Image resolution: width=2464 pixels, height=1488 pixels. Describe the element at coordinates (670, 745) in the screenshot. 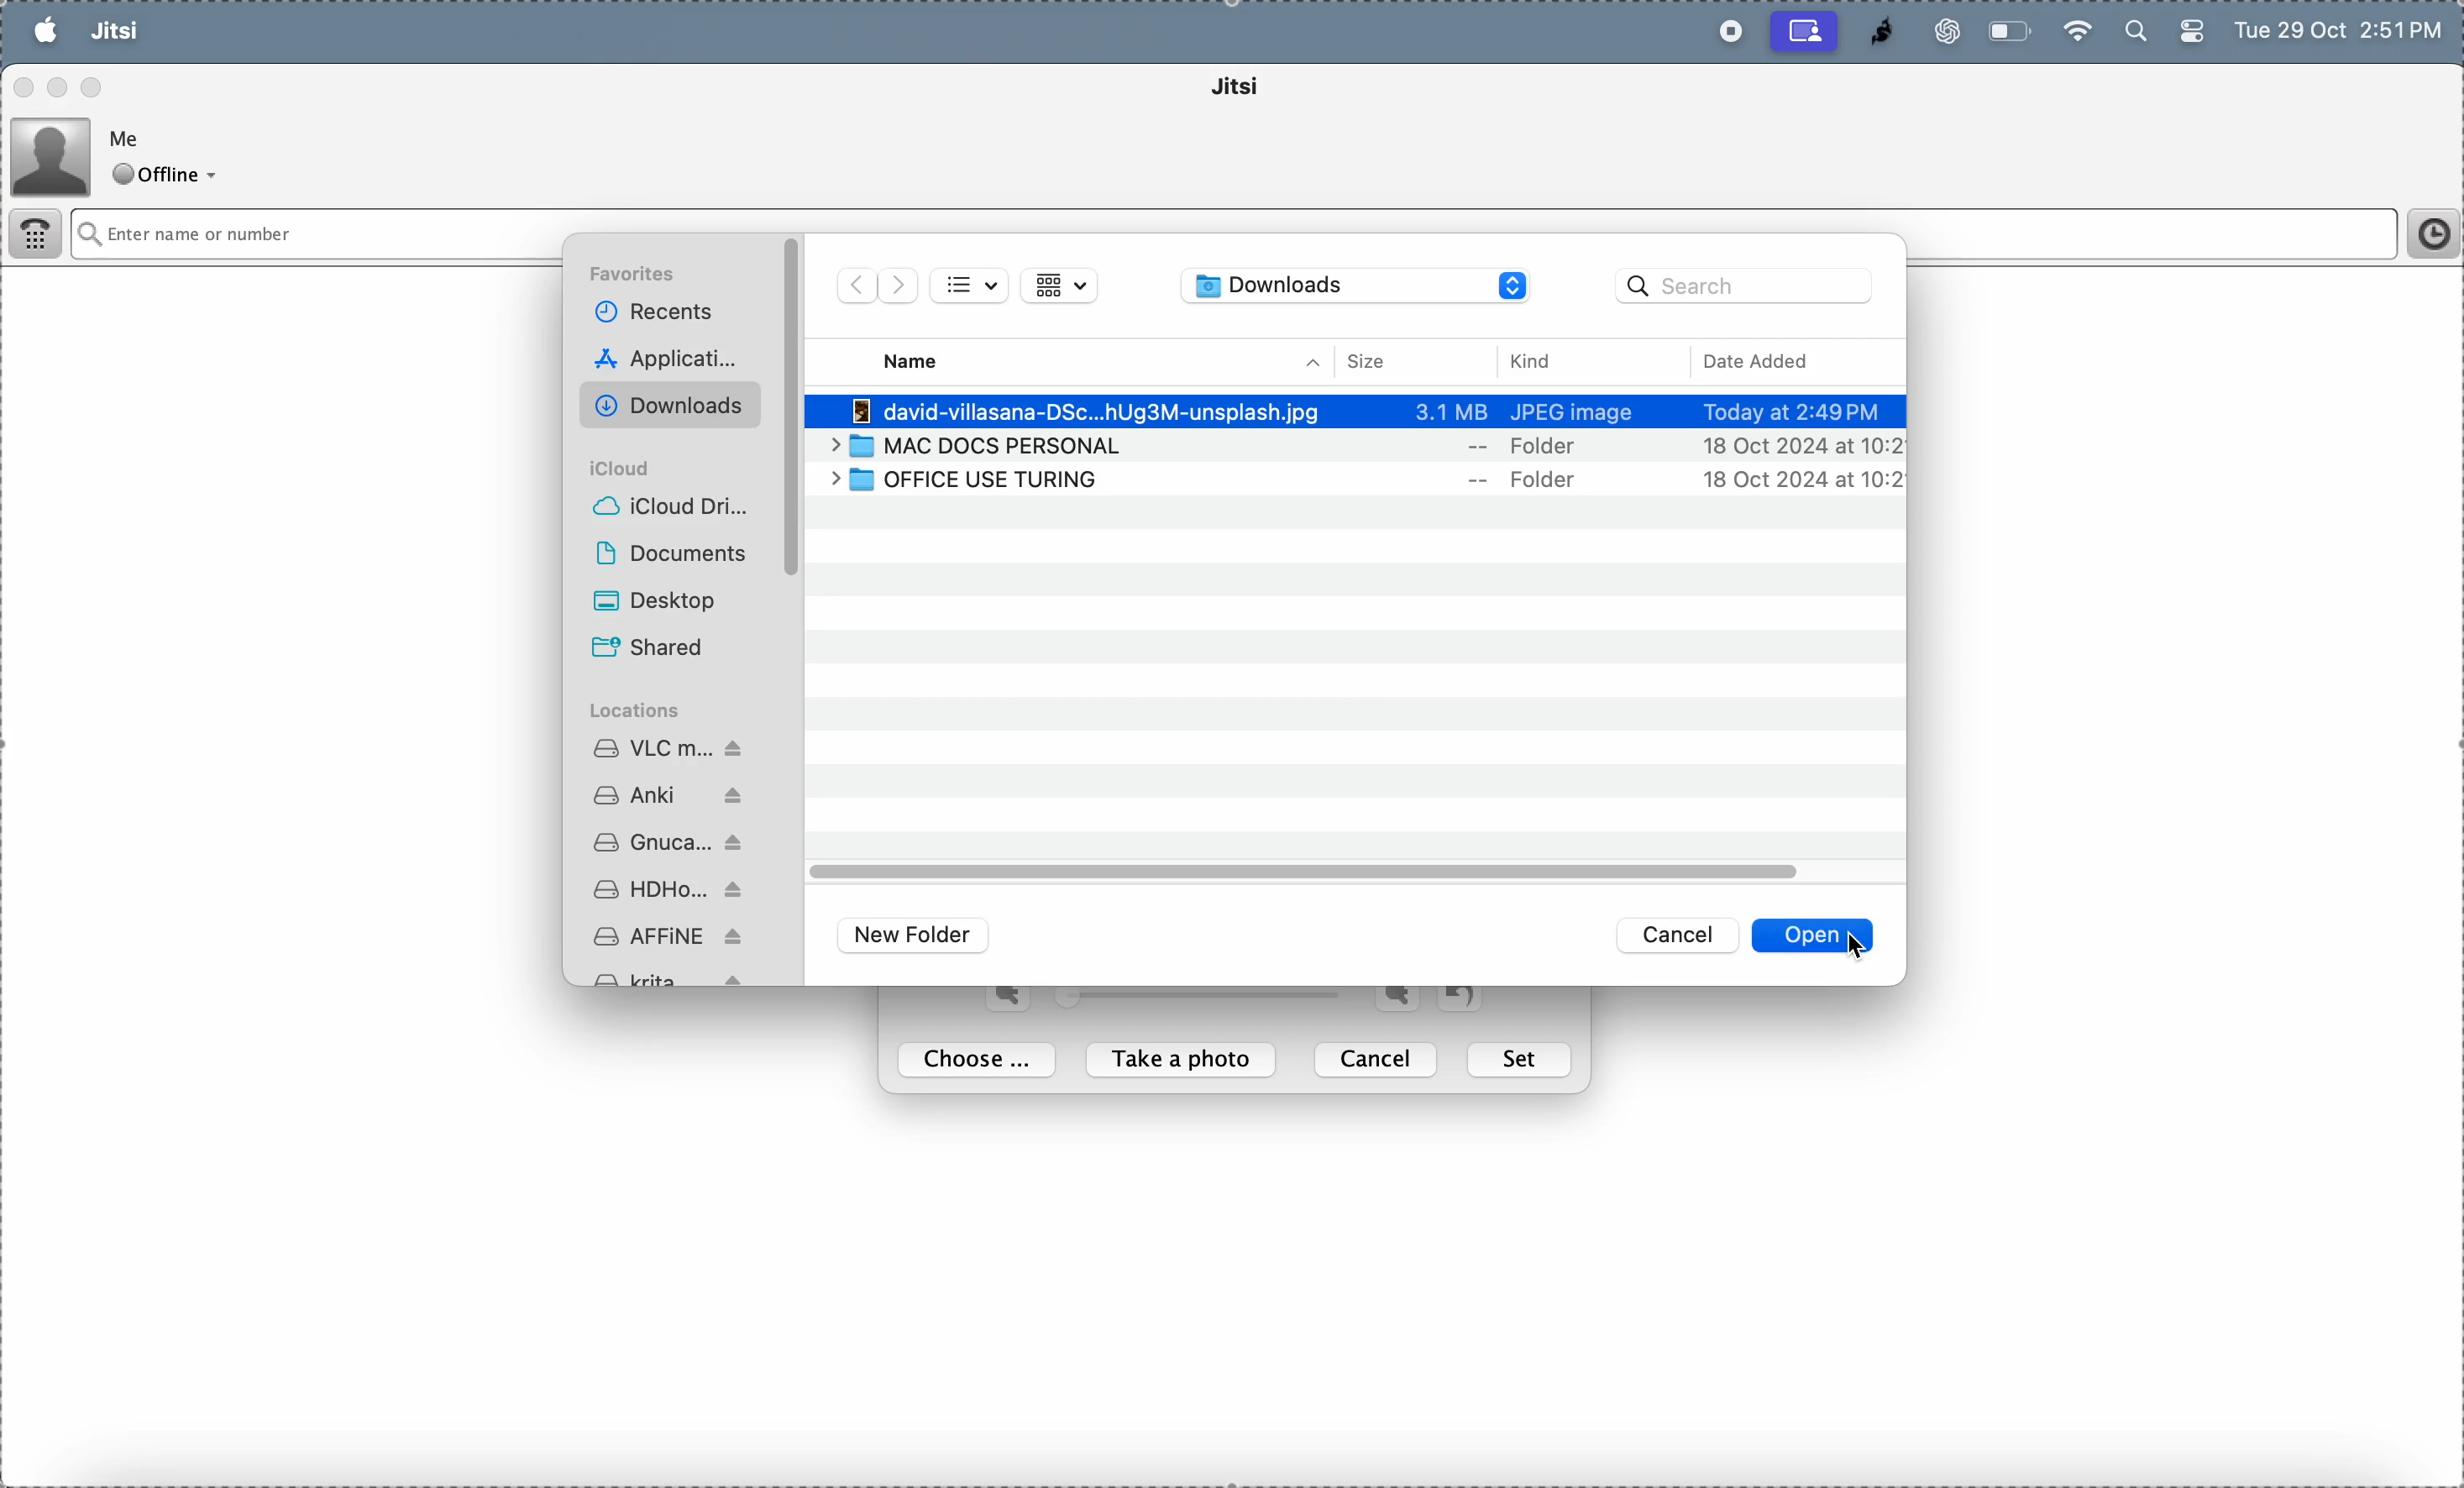

I see `vlc media` at that location.